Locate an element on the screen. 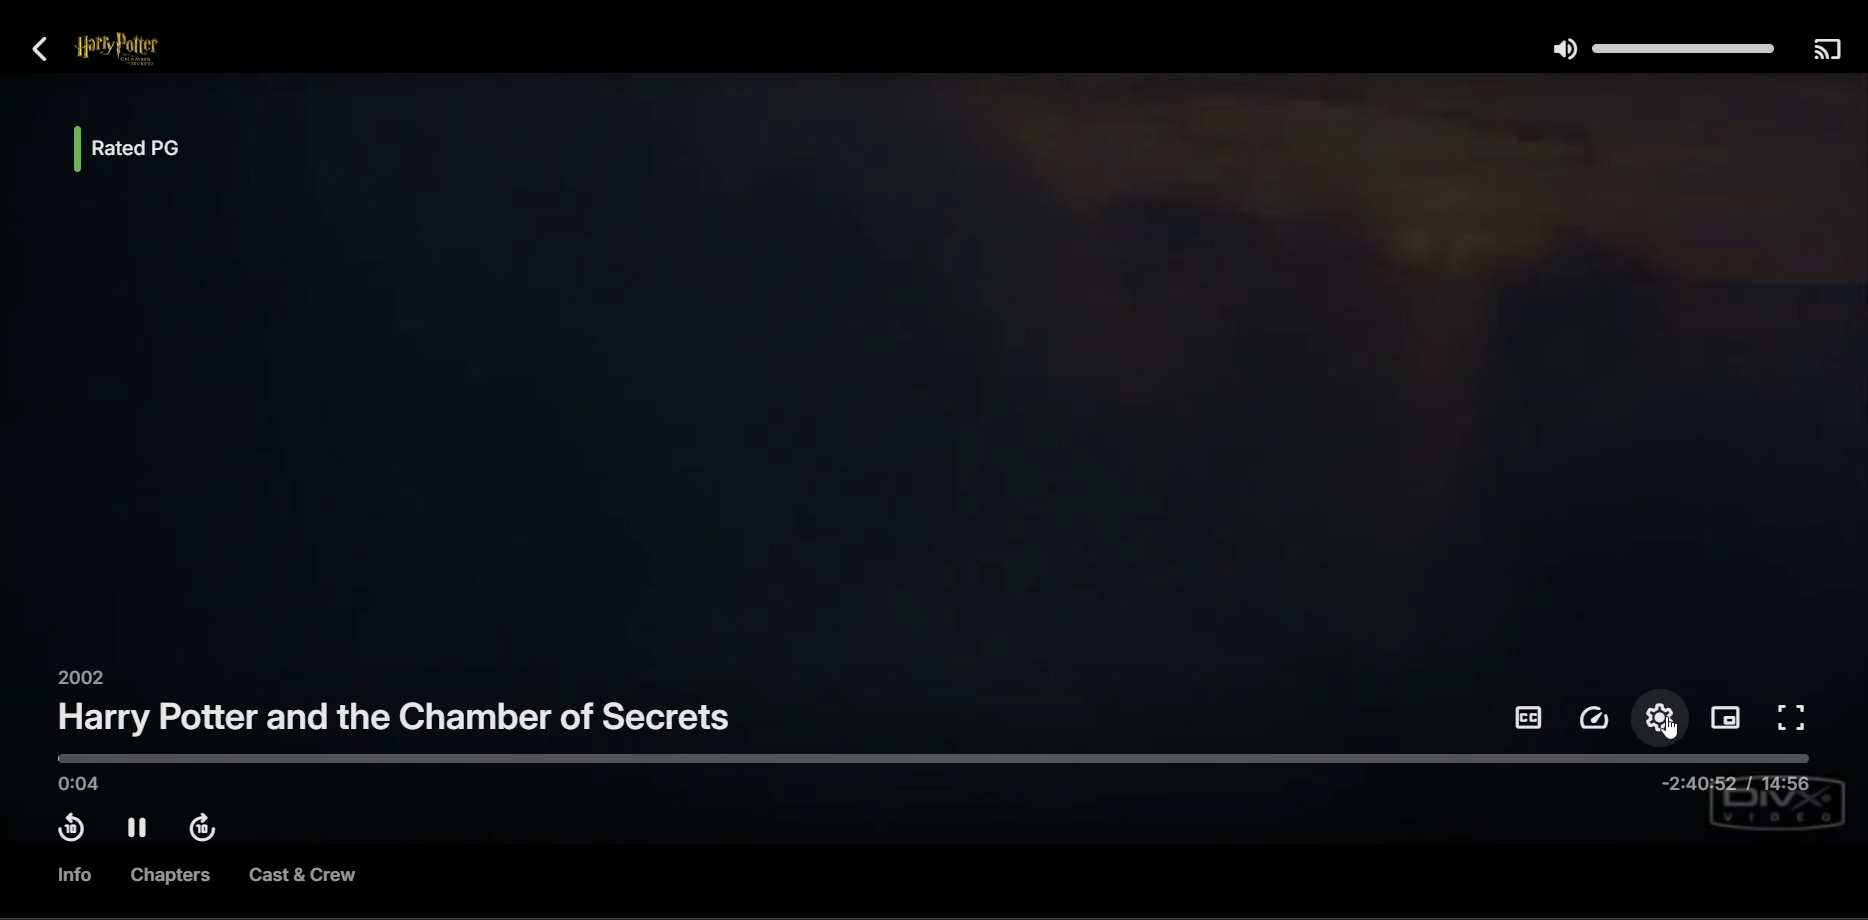 The width and height of the screenshot is (1868, 920). Movie Frame is located at coordinates (938, 373).